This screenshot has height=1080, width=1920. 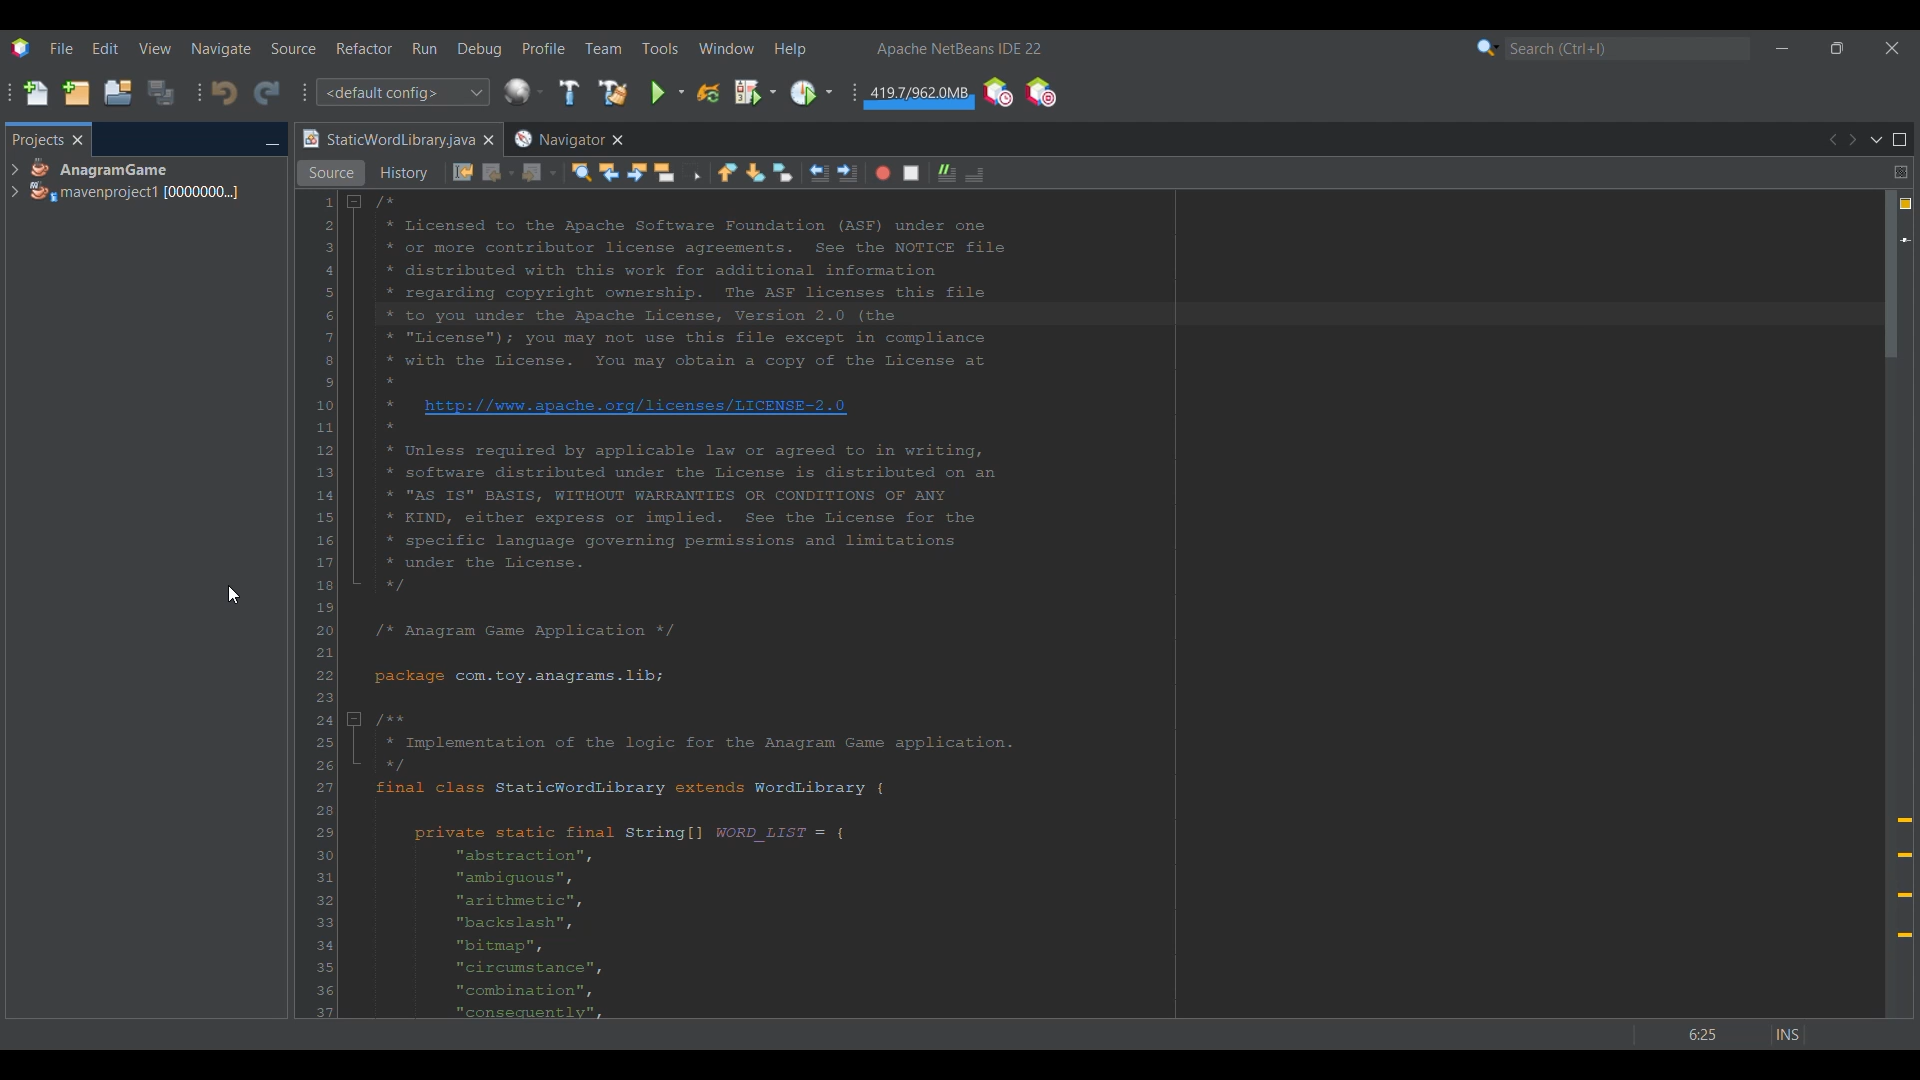 What do you see at coordinates (499, 173) in the screenshot?
I see `Back` at bounding box center [499, 173].